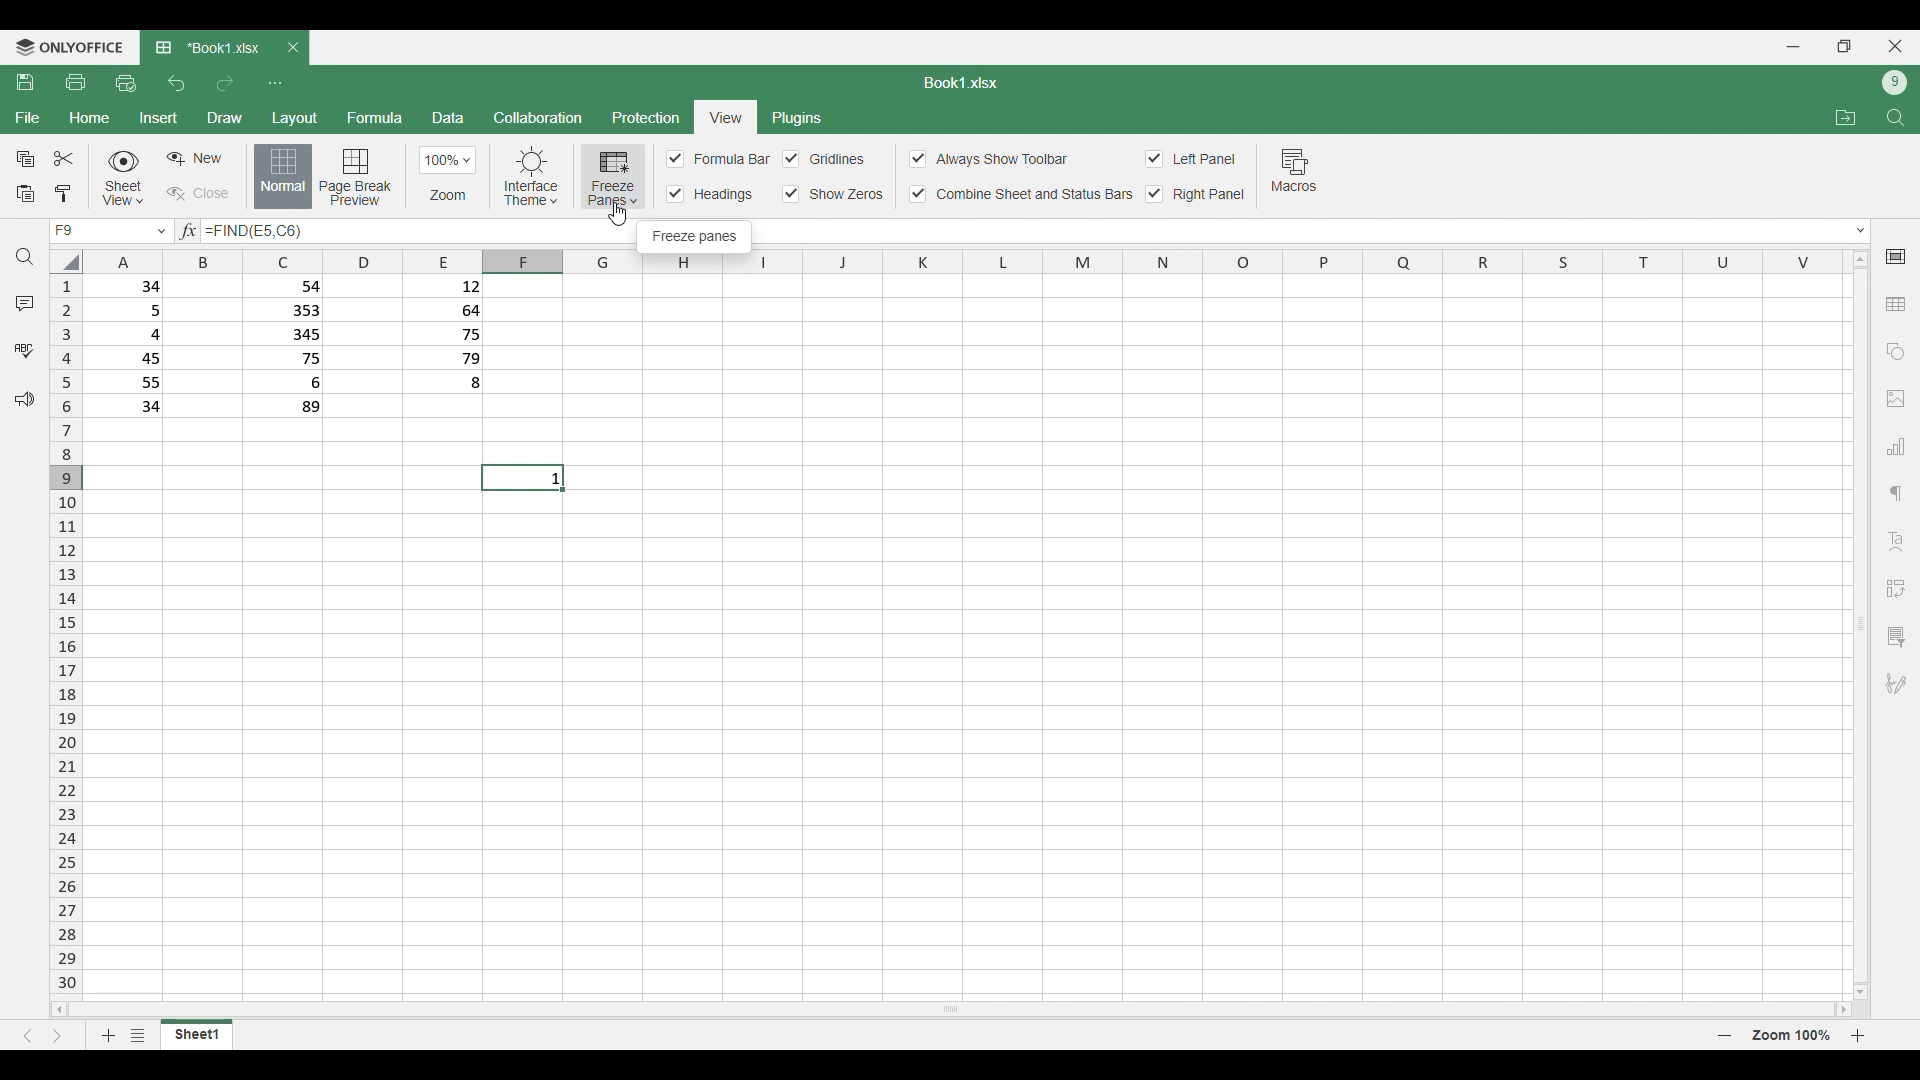 This screenshot has width=1920, height=1080. I want to click on Feedback and support, so click(23, 401).